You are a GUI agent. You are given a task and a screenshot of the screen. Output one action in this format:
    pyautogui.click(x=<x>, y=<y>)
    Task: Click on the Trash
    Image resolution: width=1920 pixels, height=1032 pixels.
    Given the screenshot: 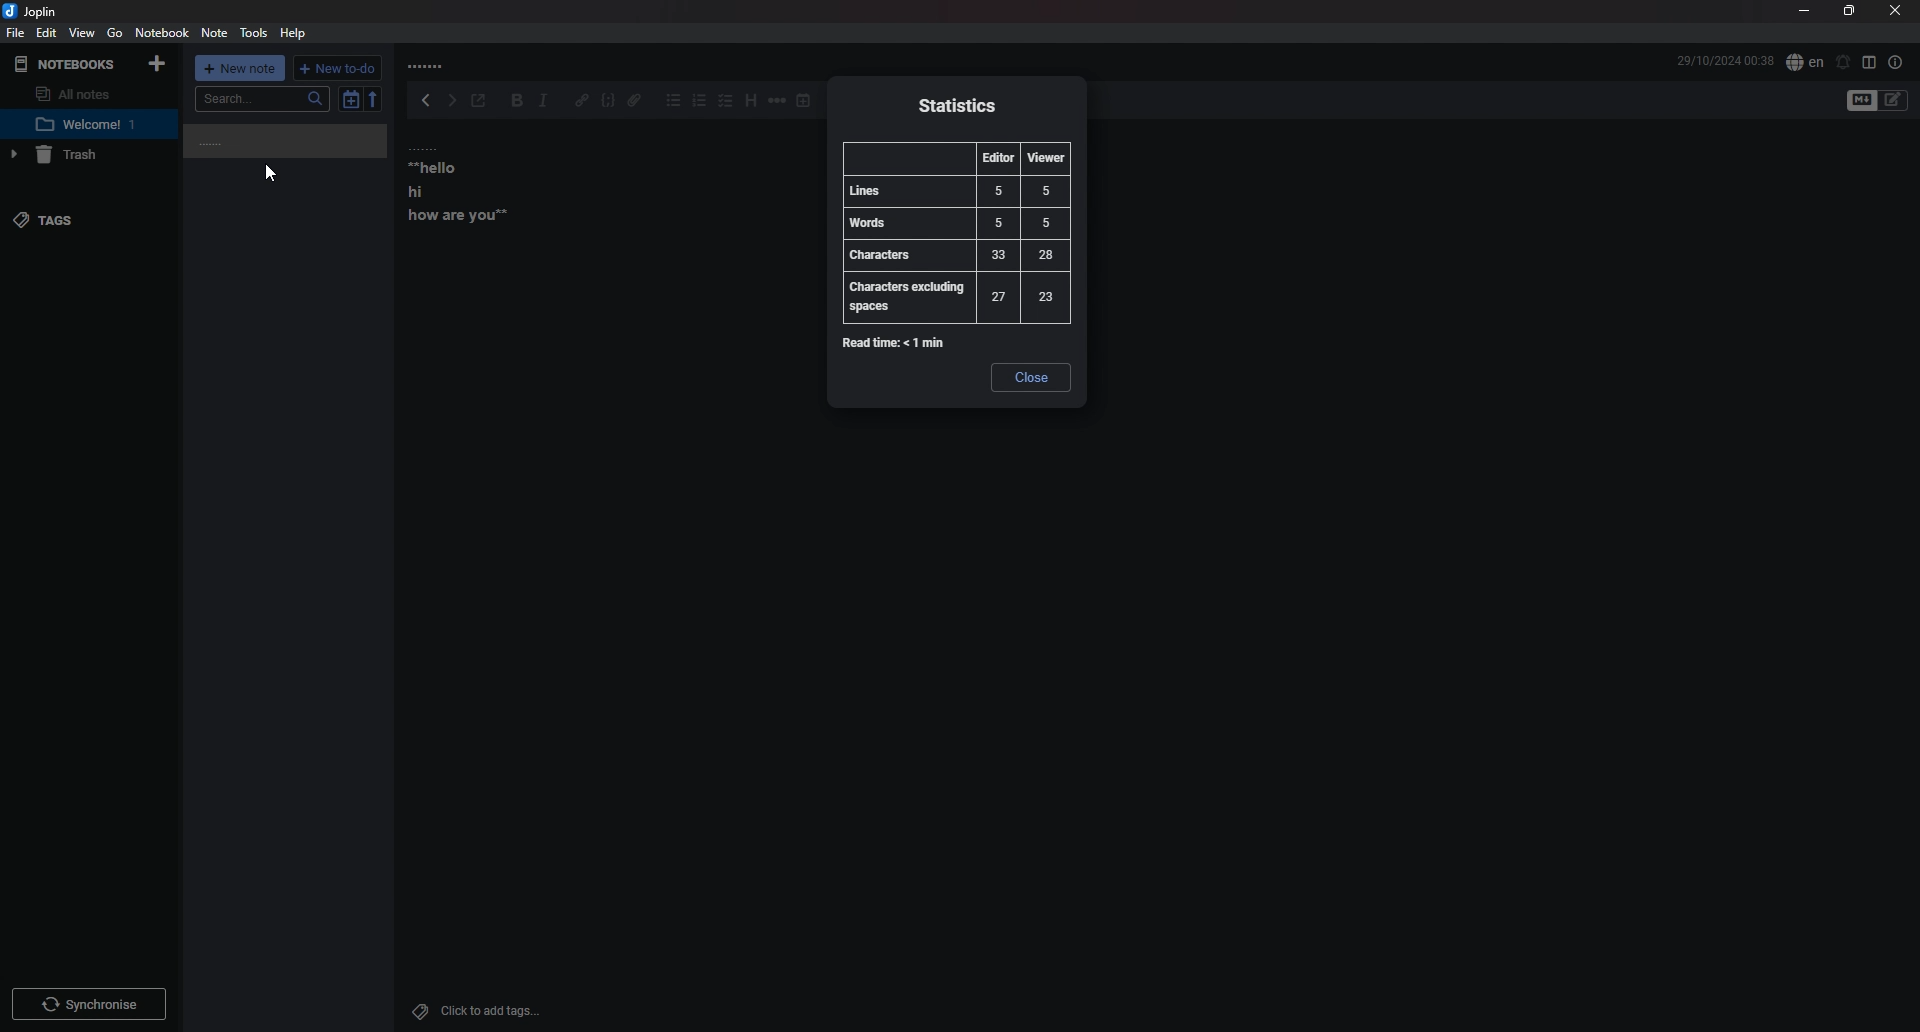 What is the action you would take?
    pyautogui.click(x=78, y=156)
    